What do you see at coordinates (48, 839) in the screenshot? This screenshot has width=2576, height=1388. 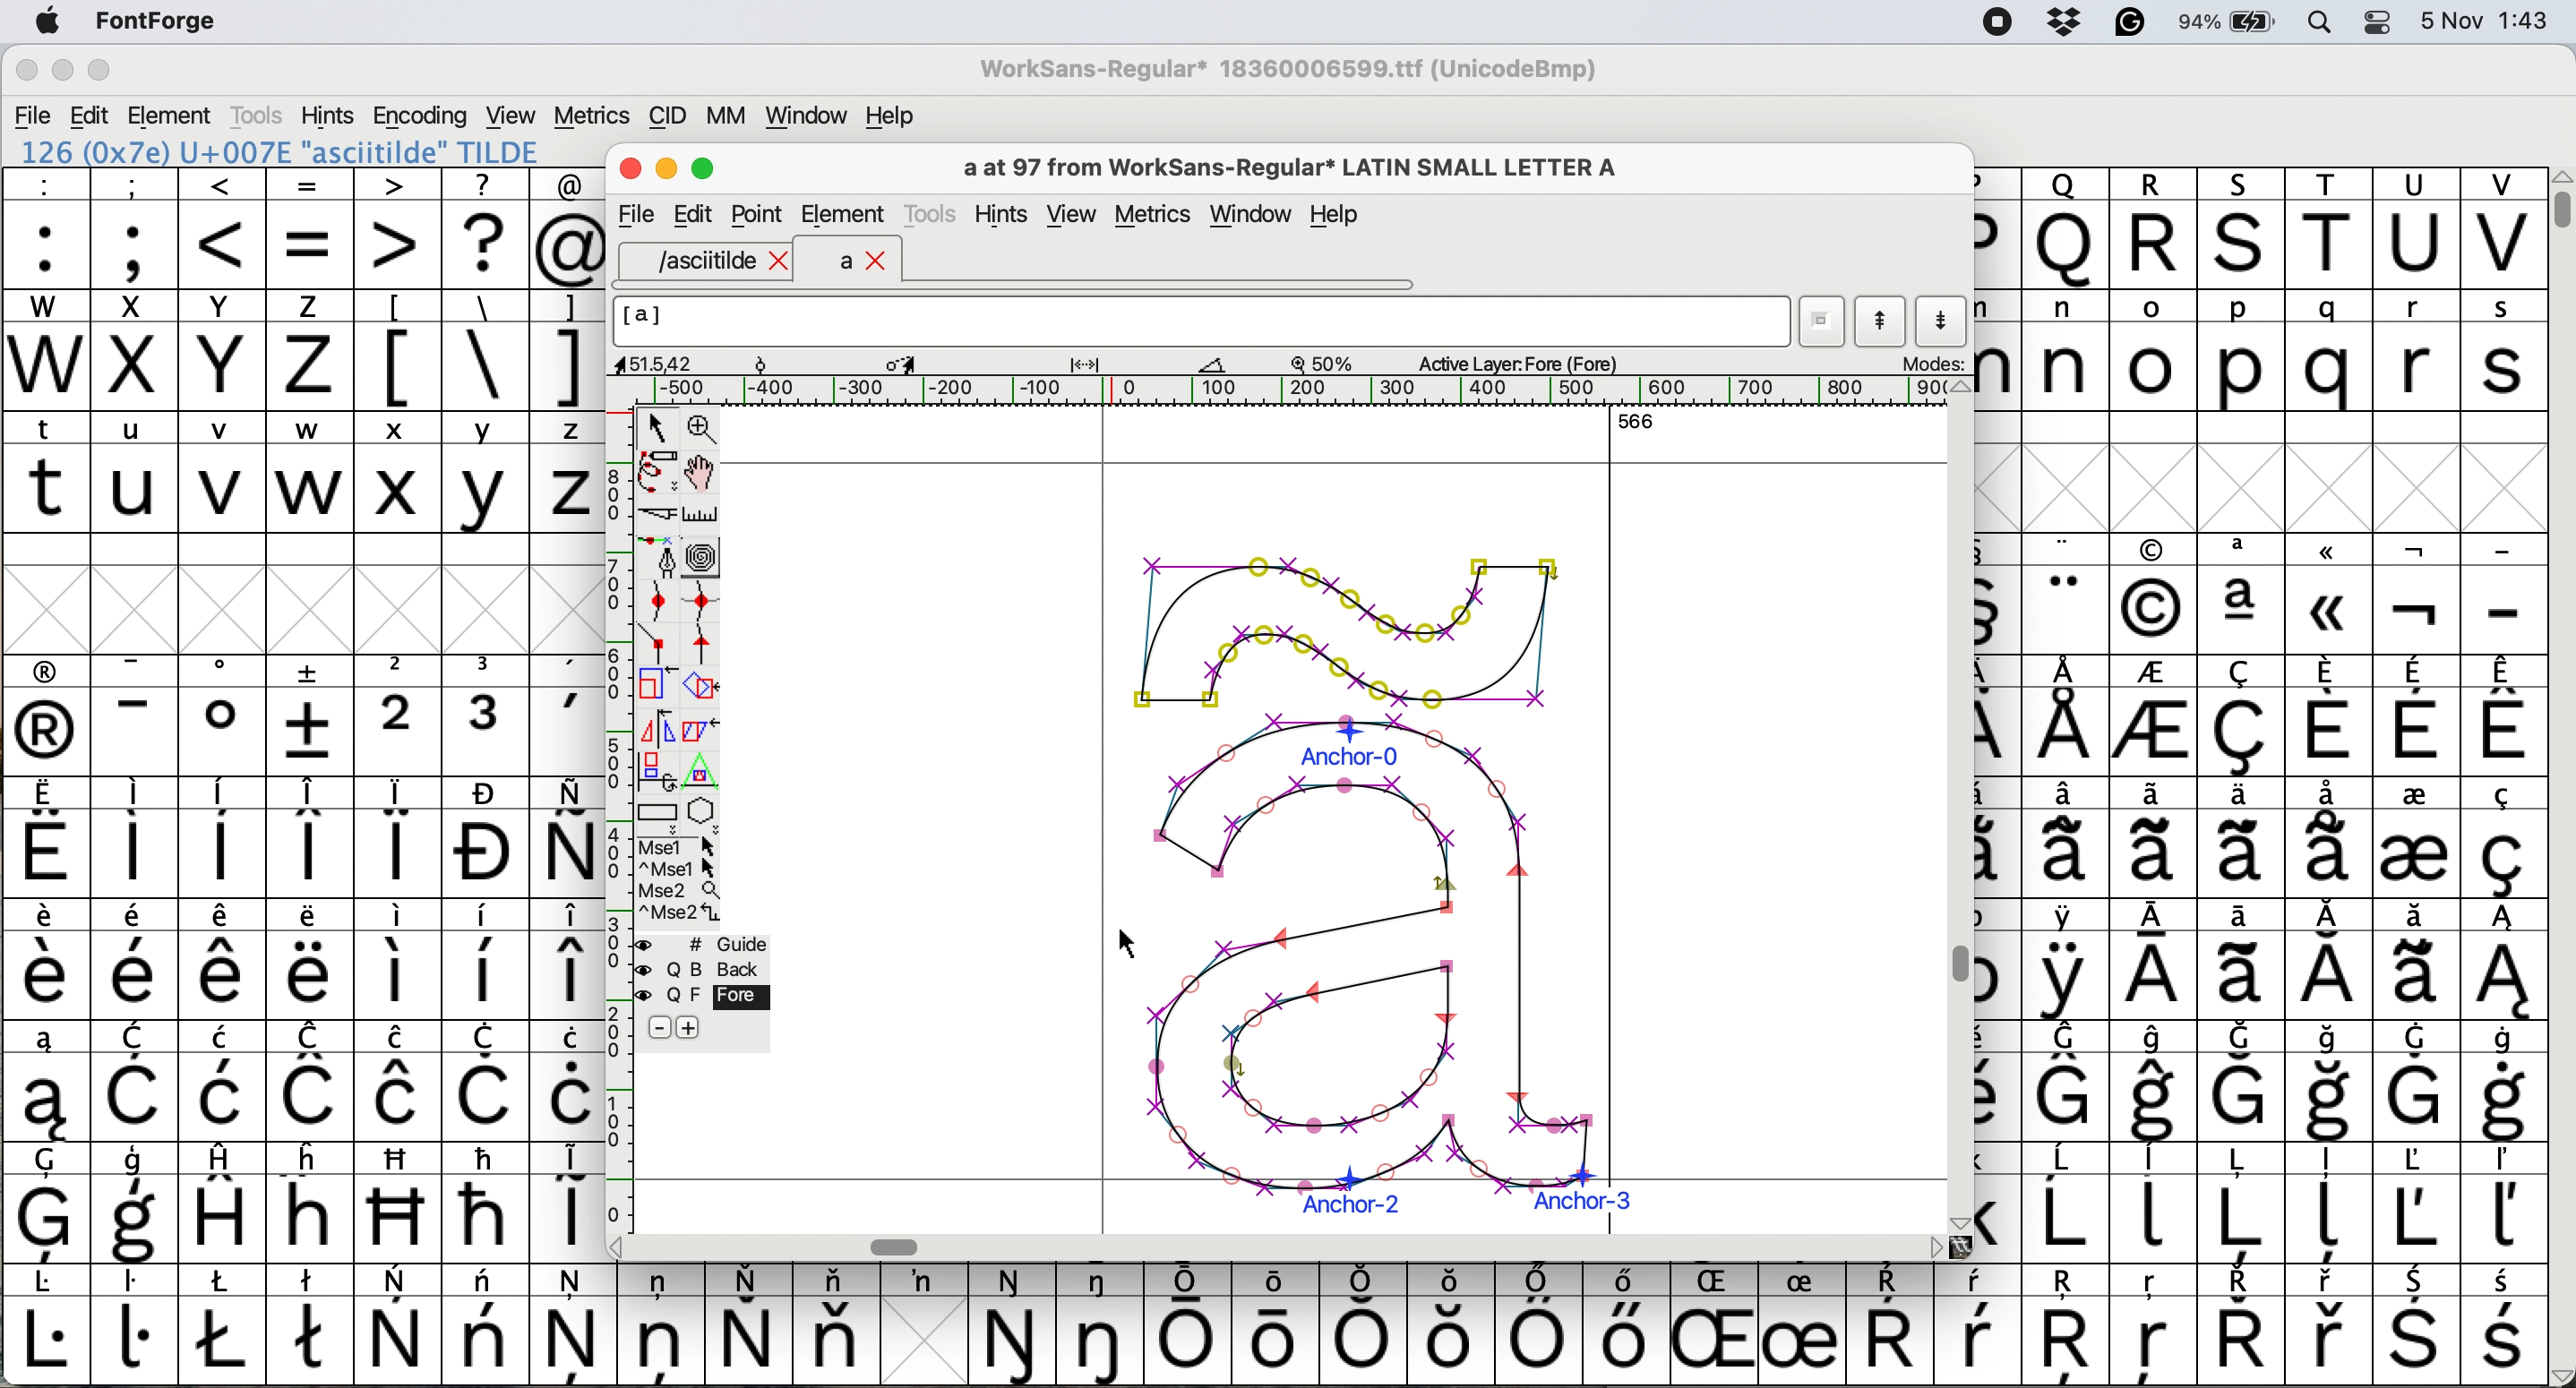 I see `symbol` at bounding box center [48, 839].